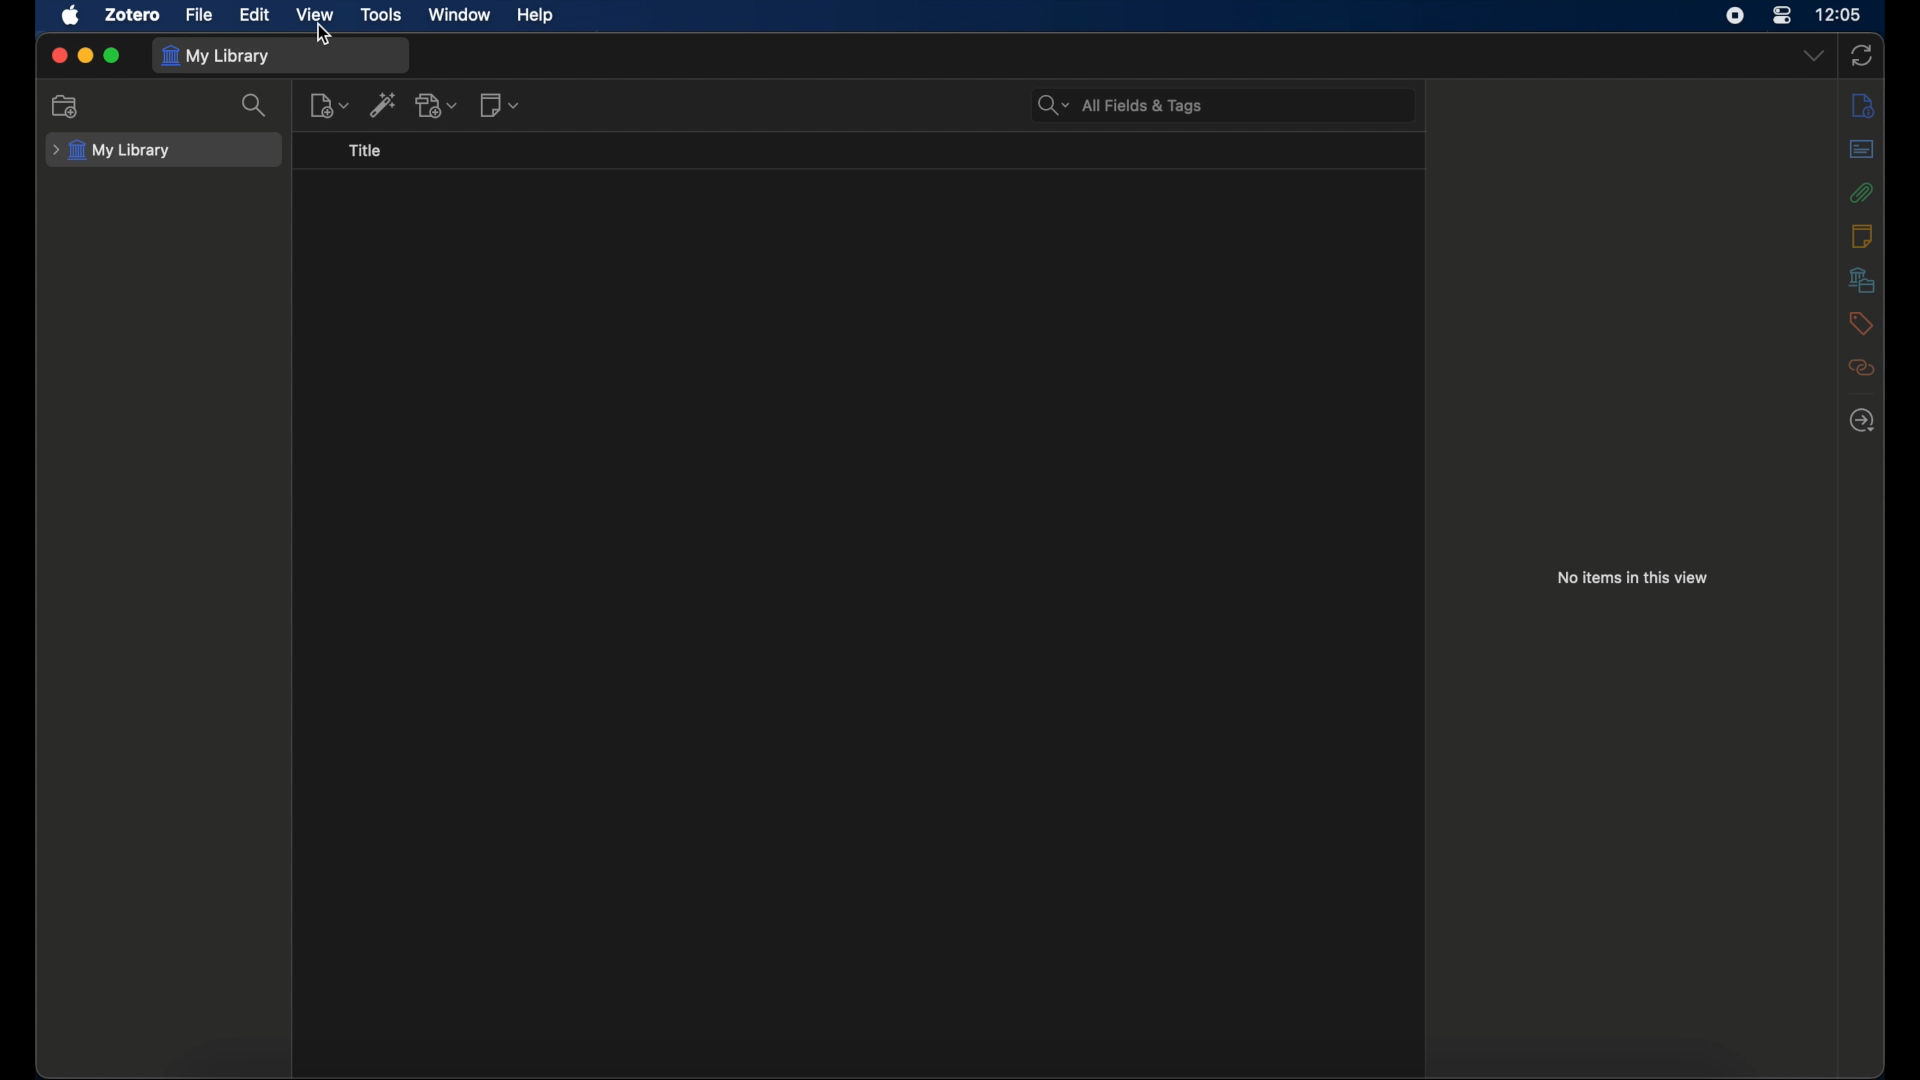 The height and width of the screenshot is (1080, 1920). I want to click on my library, so click(216, 56).